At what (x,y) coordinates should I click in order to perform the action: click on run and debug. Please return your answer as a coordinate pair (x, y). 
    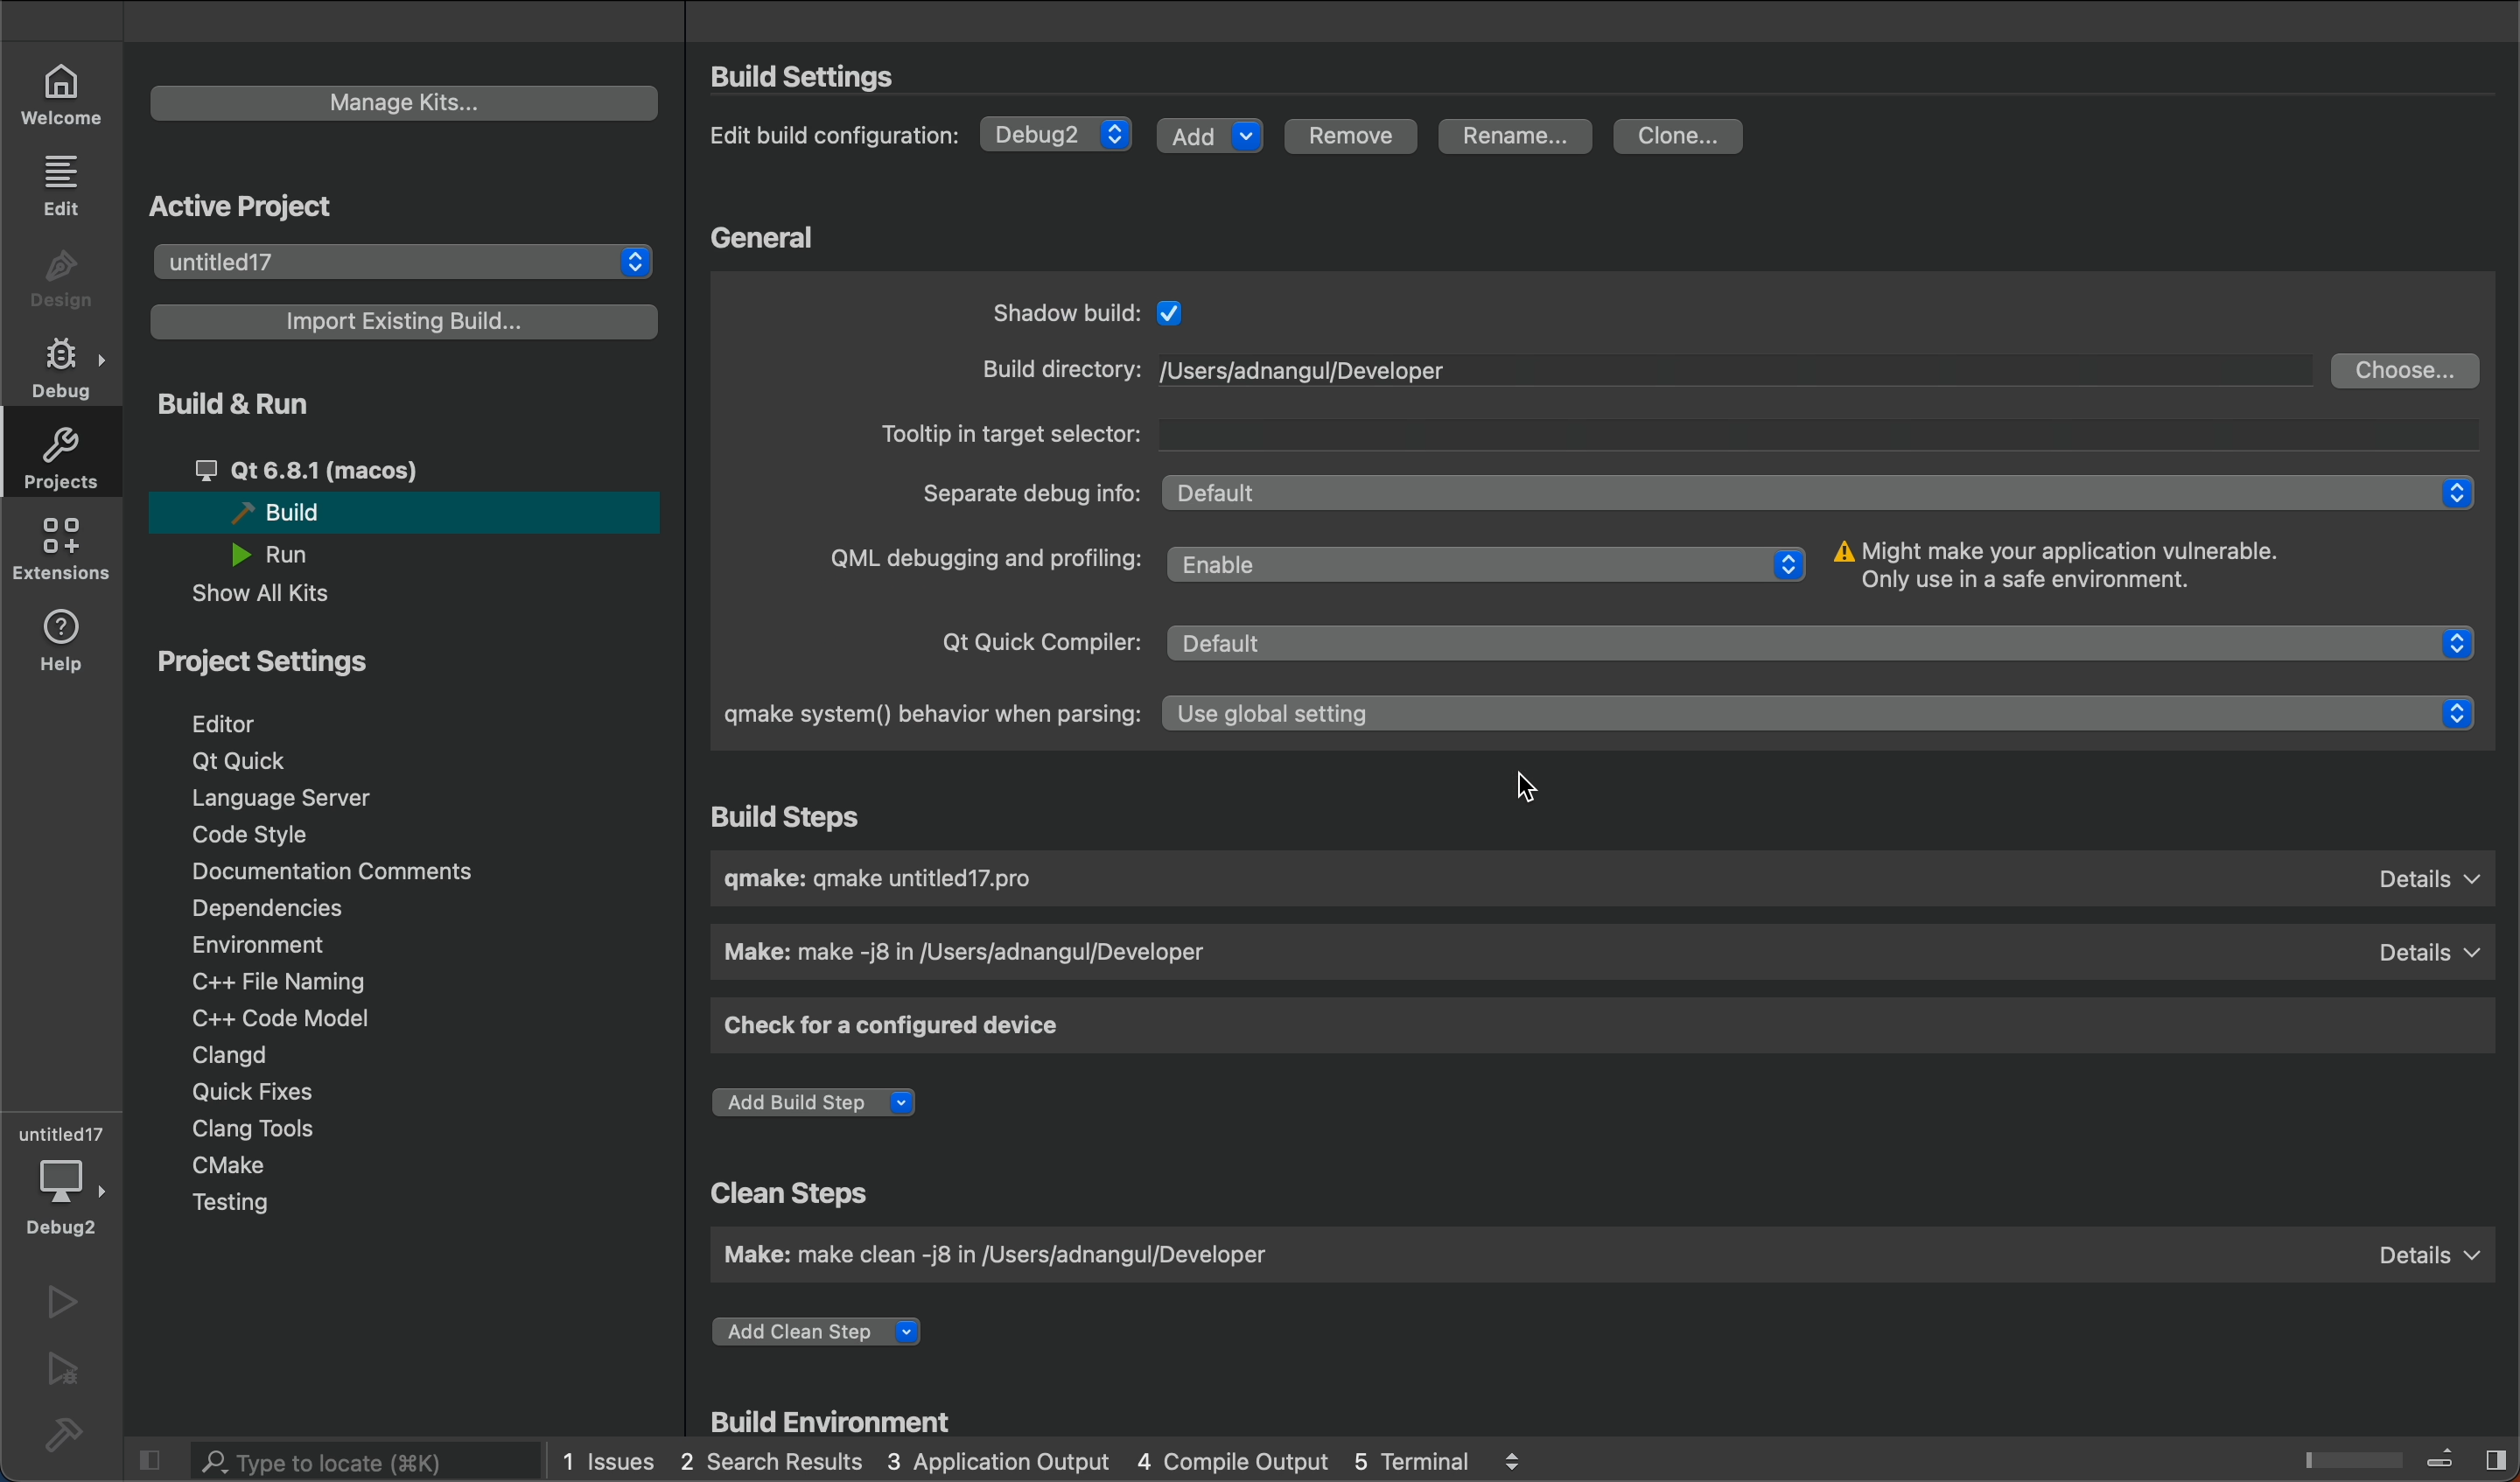
    Looking at the image, I should click on (64, 1368).